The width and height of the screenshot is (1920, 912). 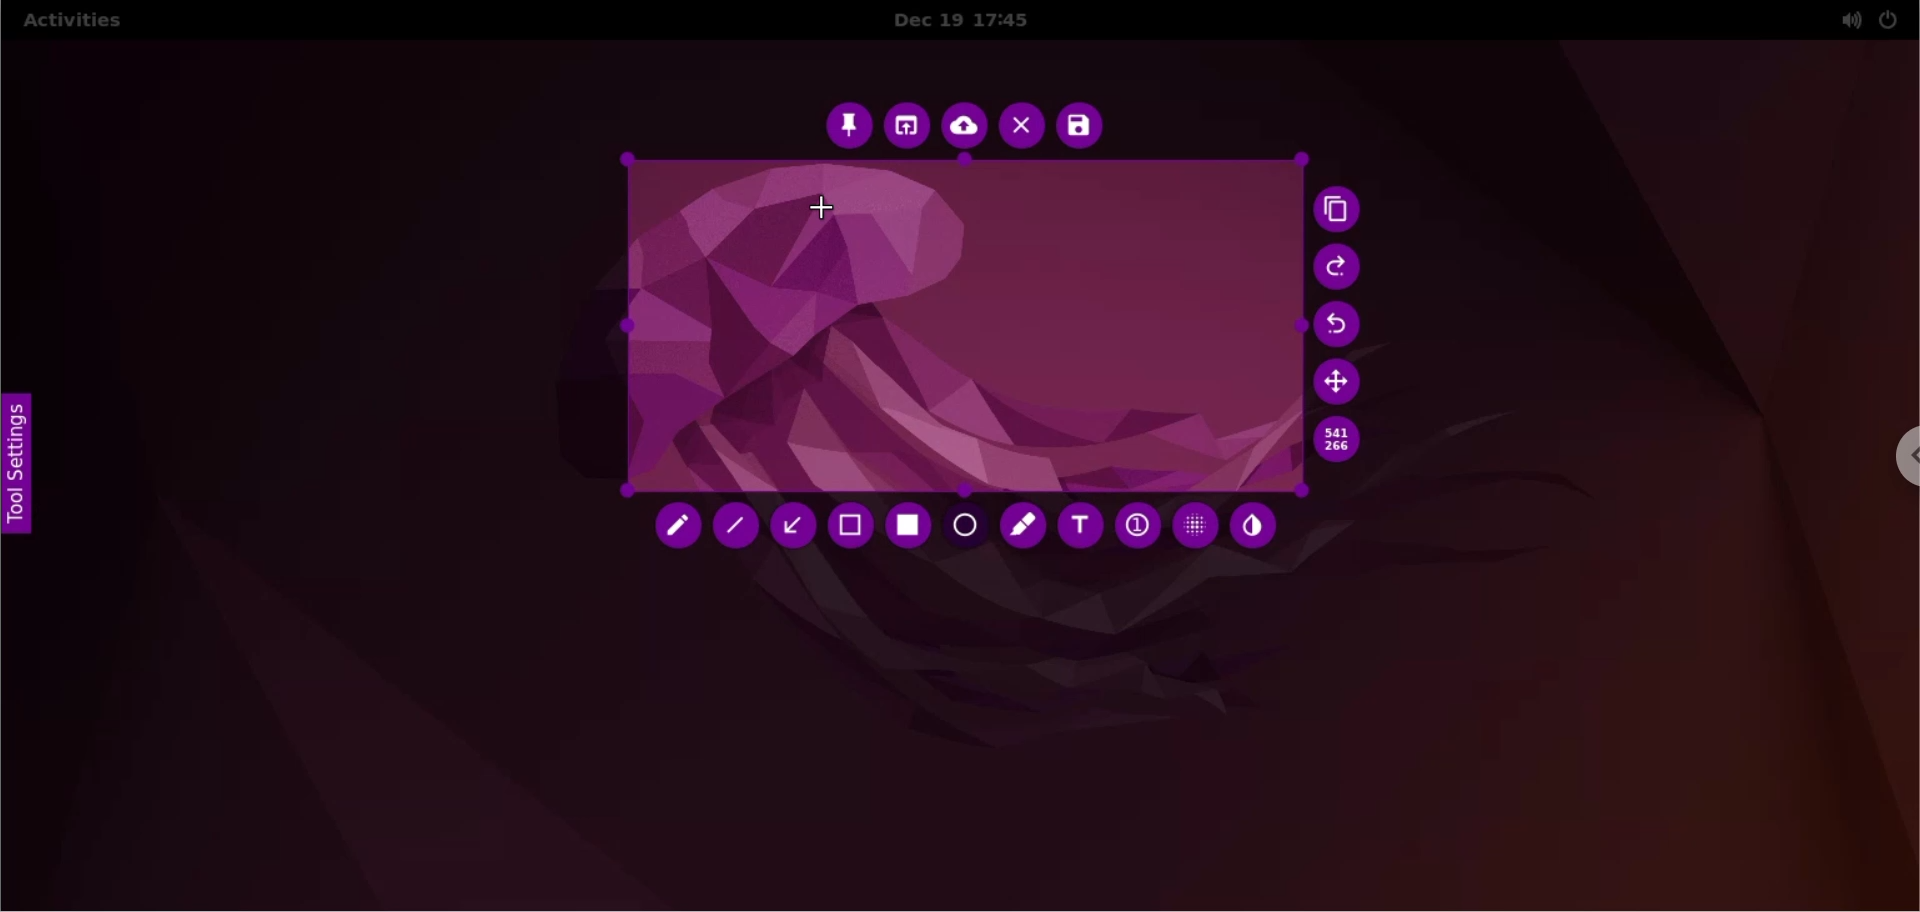 What do you see at coordinates (1896, 461) in the screenshot?
I see `chrome options` at bounding box center [1896, 461].